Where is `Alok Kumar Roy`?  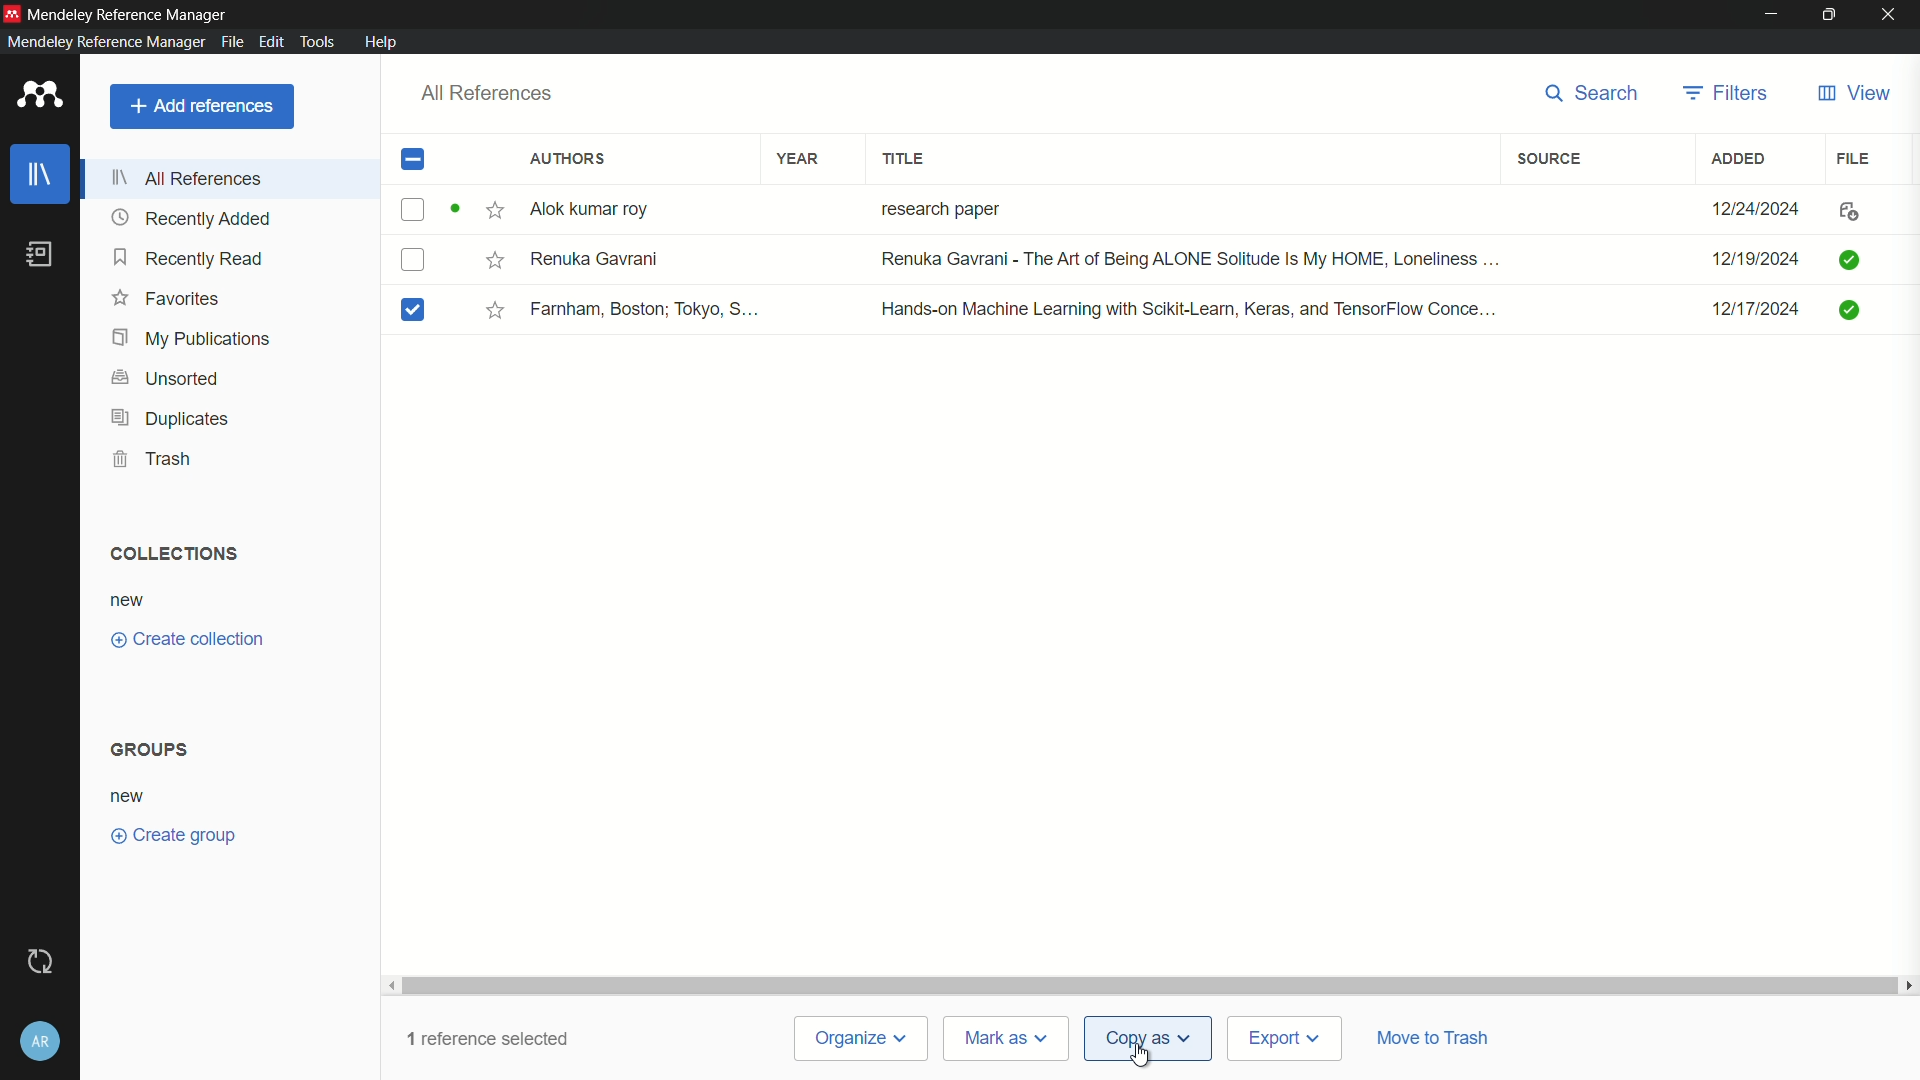 Alok Kumar Roy is located at coordinates (604, 209).